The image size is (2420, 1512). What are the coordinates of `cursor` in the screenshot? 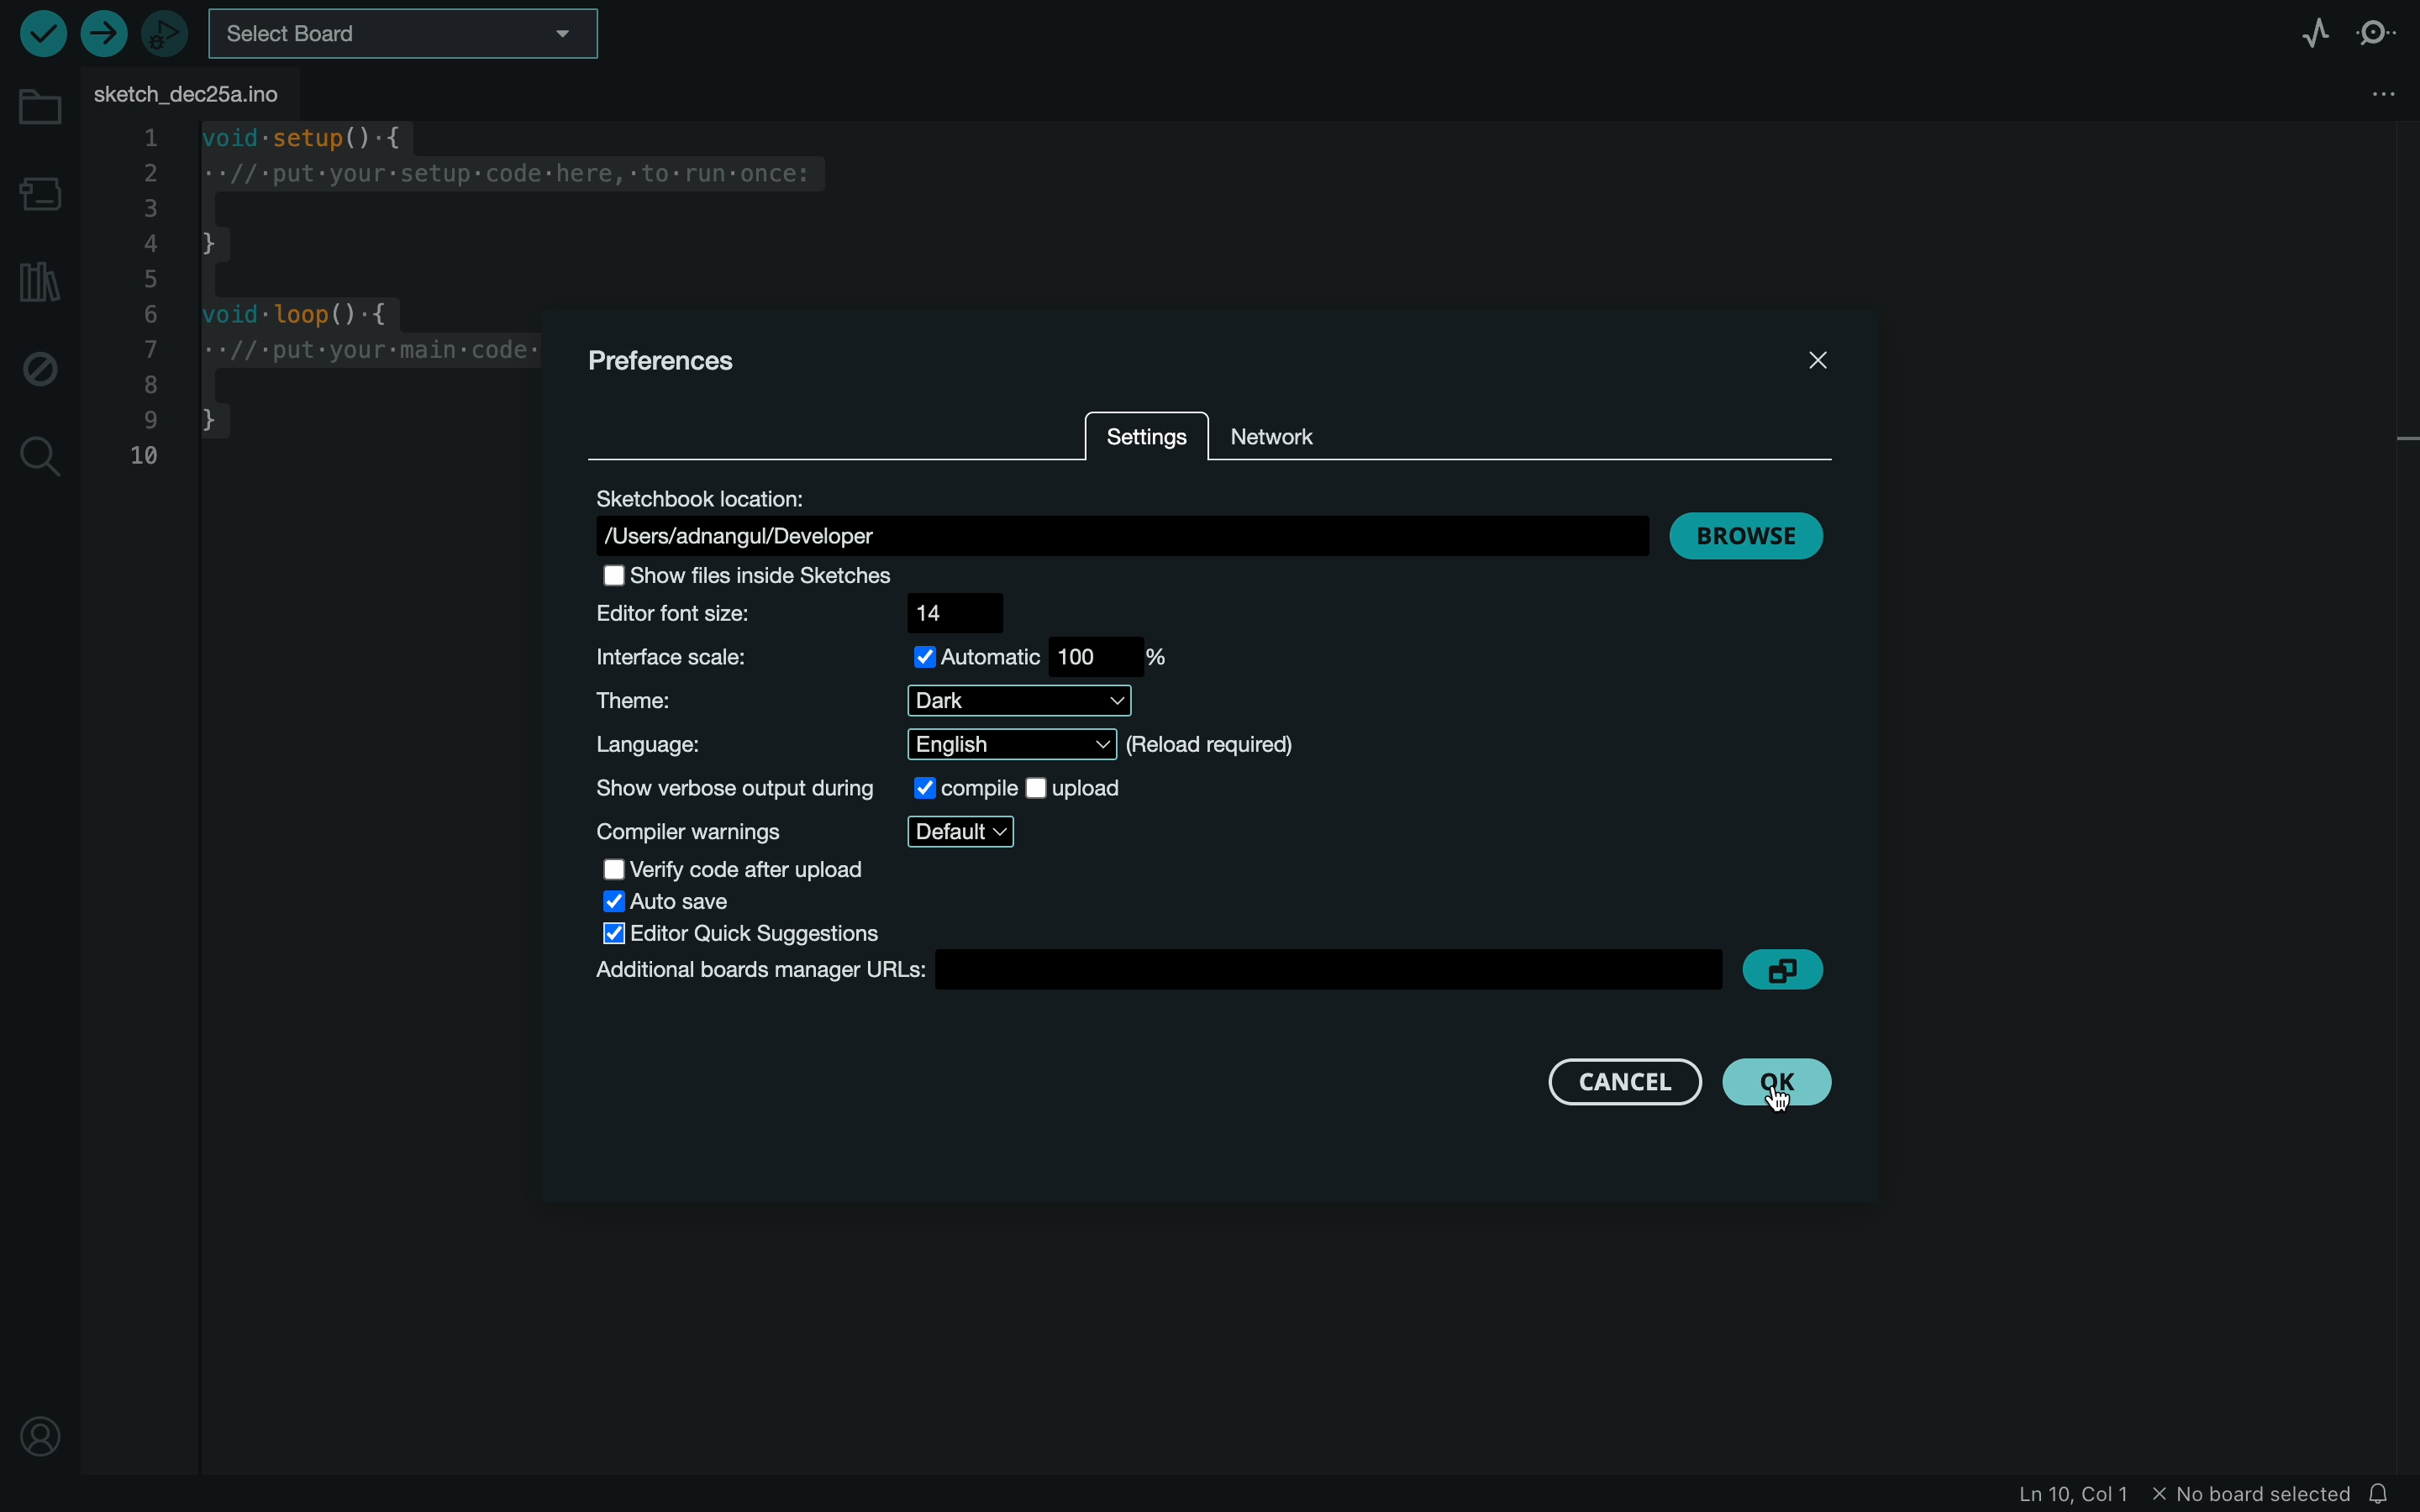 It's located at (1785, 1090).